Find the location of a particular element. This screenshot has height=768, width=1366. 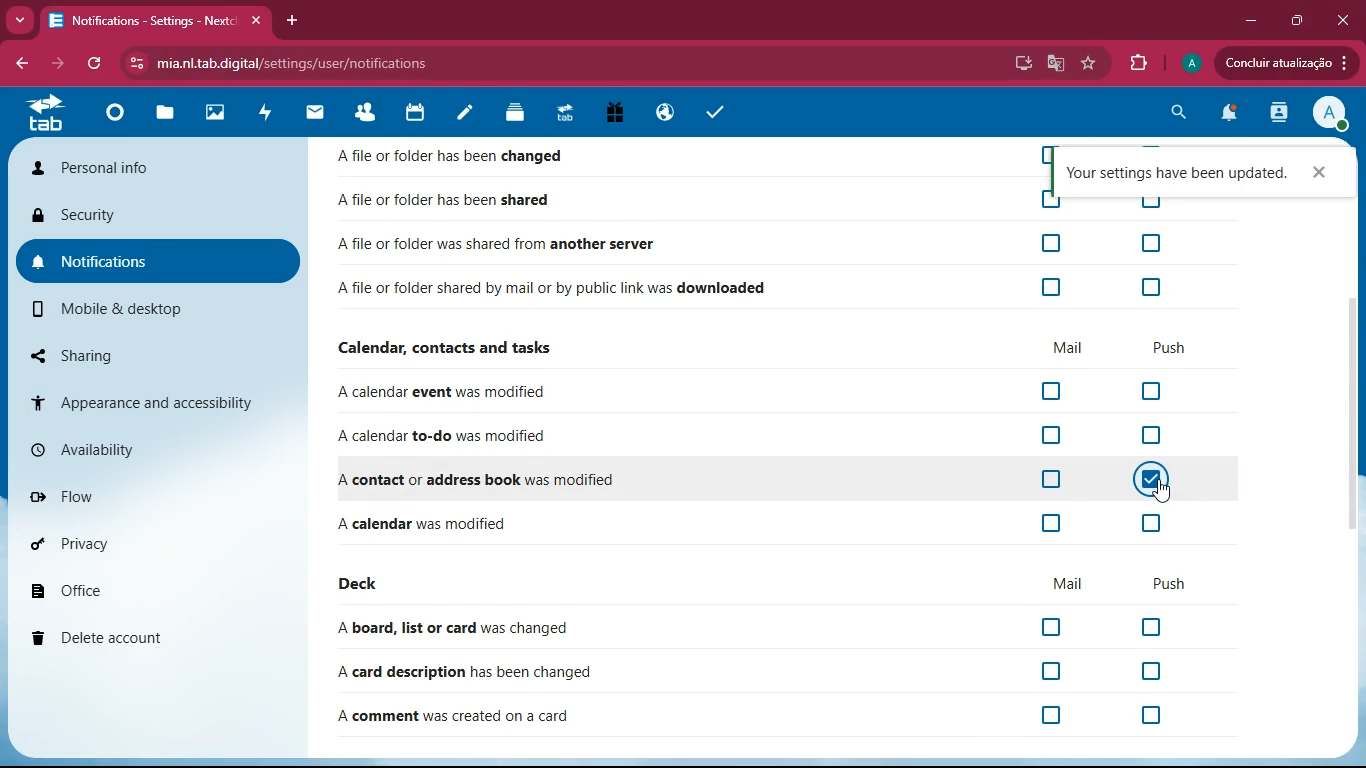

notifications is located at coordinates (1227, 116).